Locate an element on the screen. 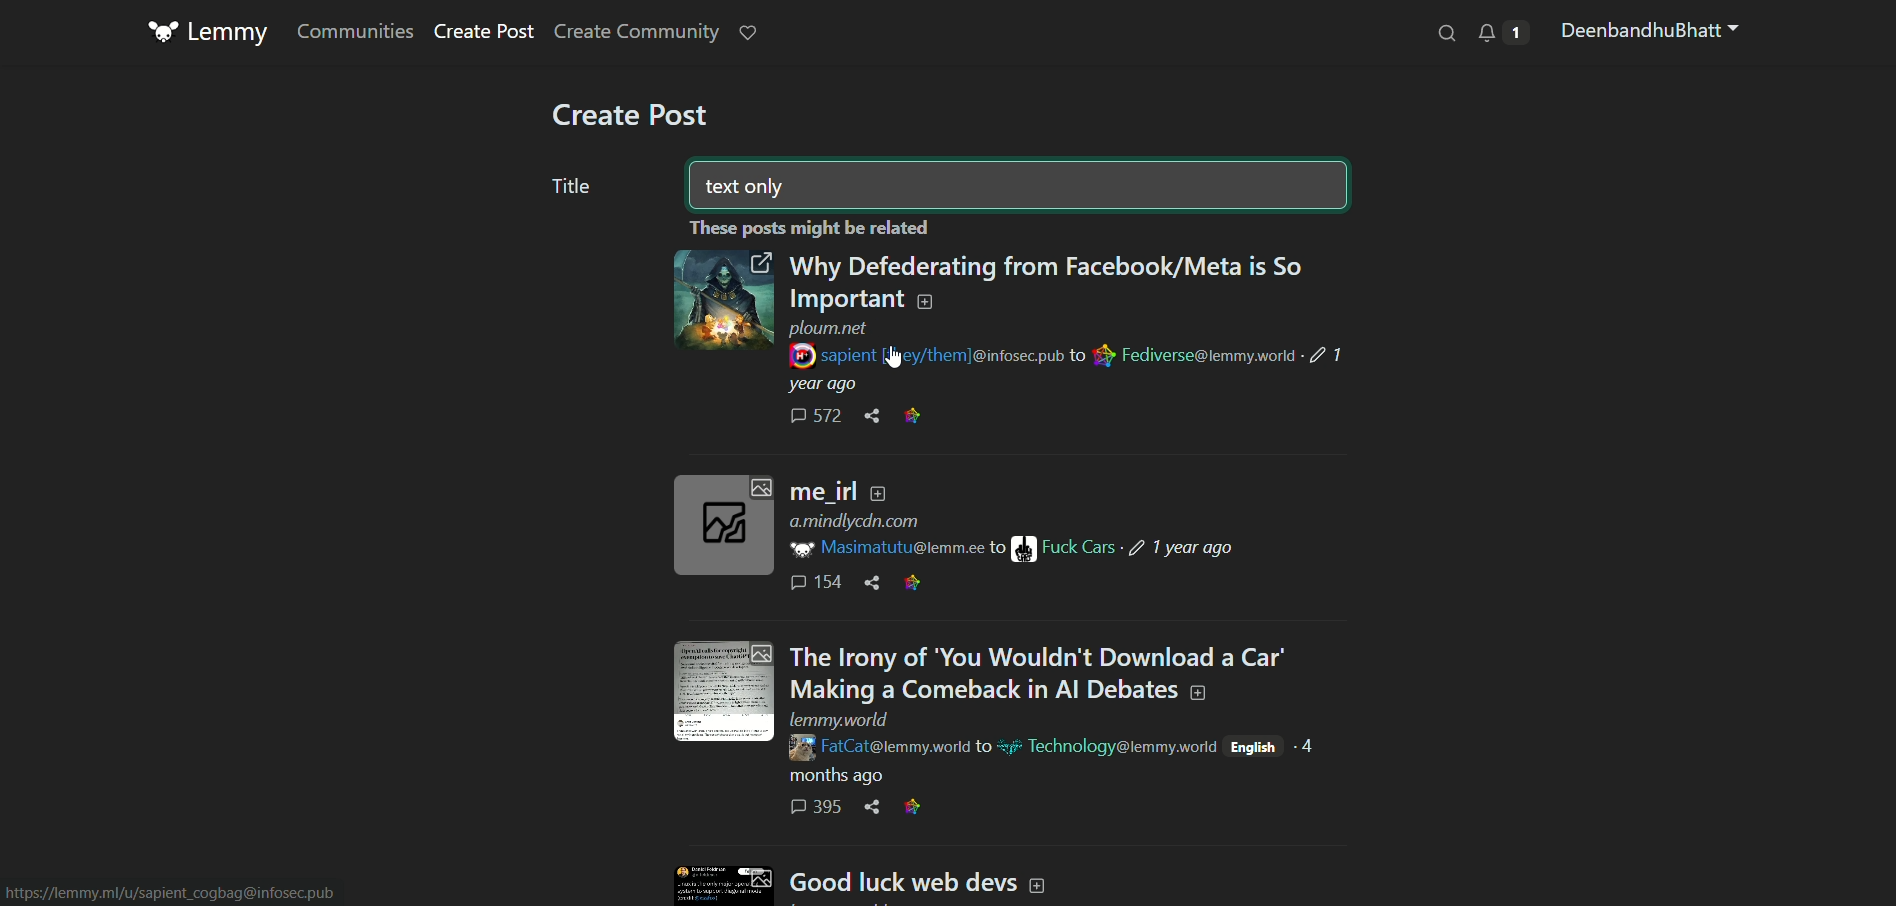  Indicates post time is located at coordinates (836, 777).